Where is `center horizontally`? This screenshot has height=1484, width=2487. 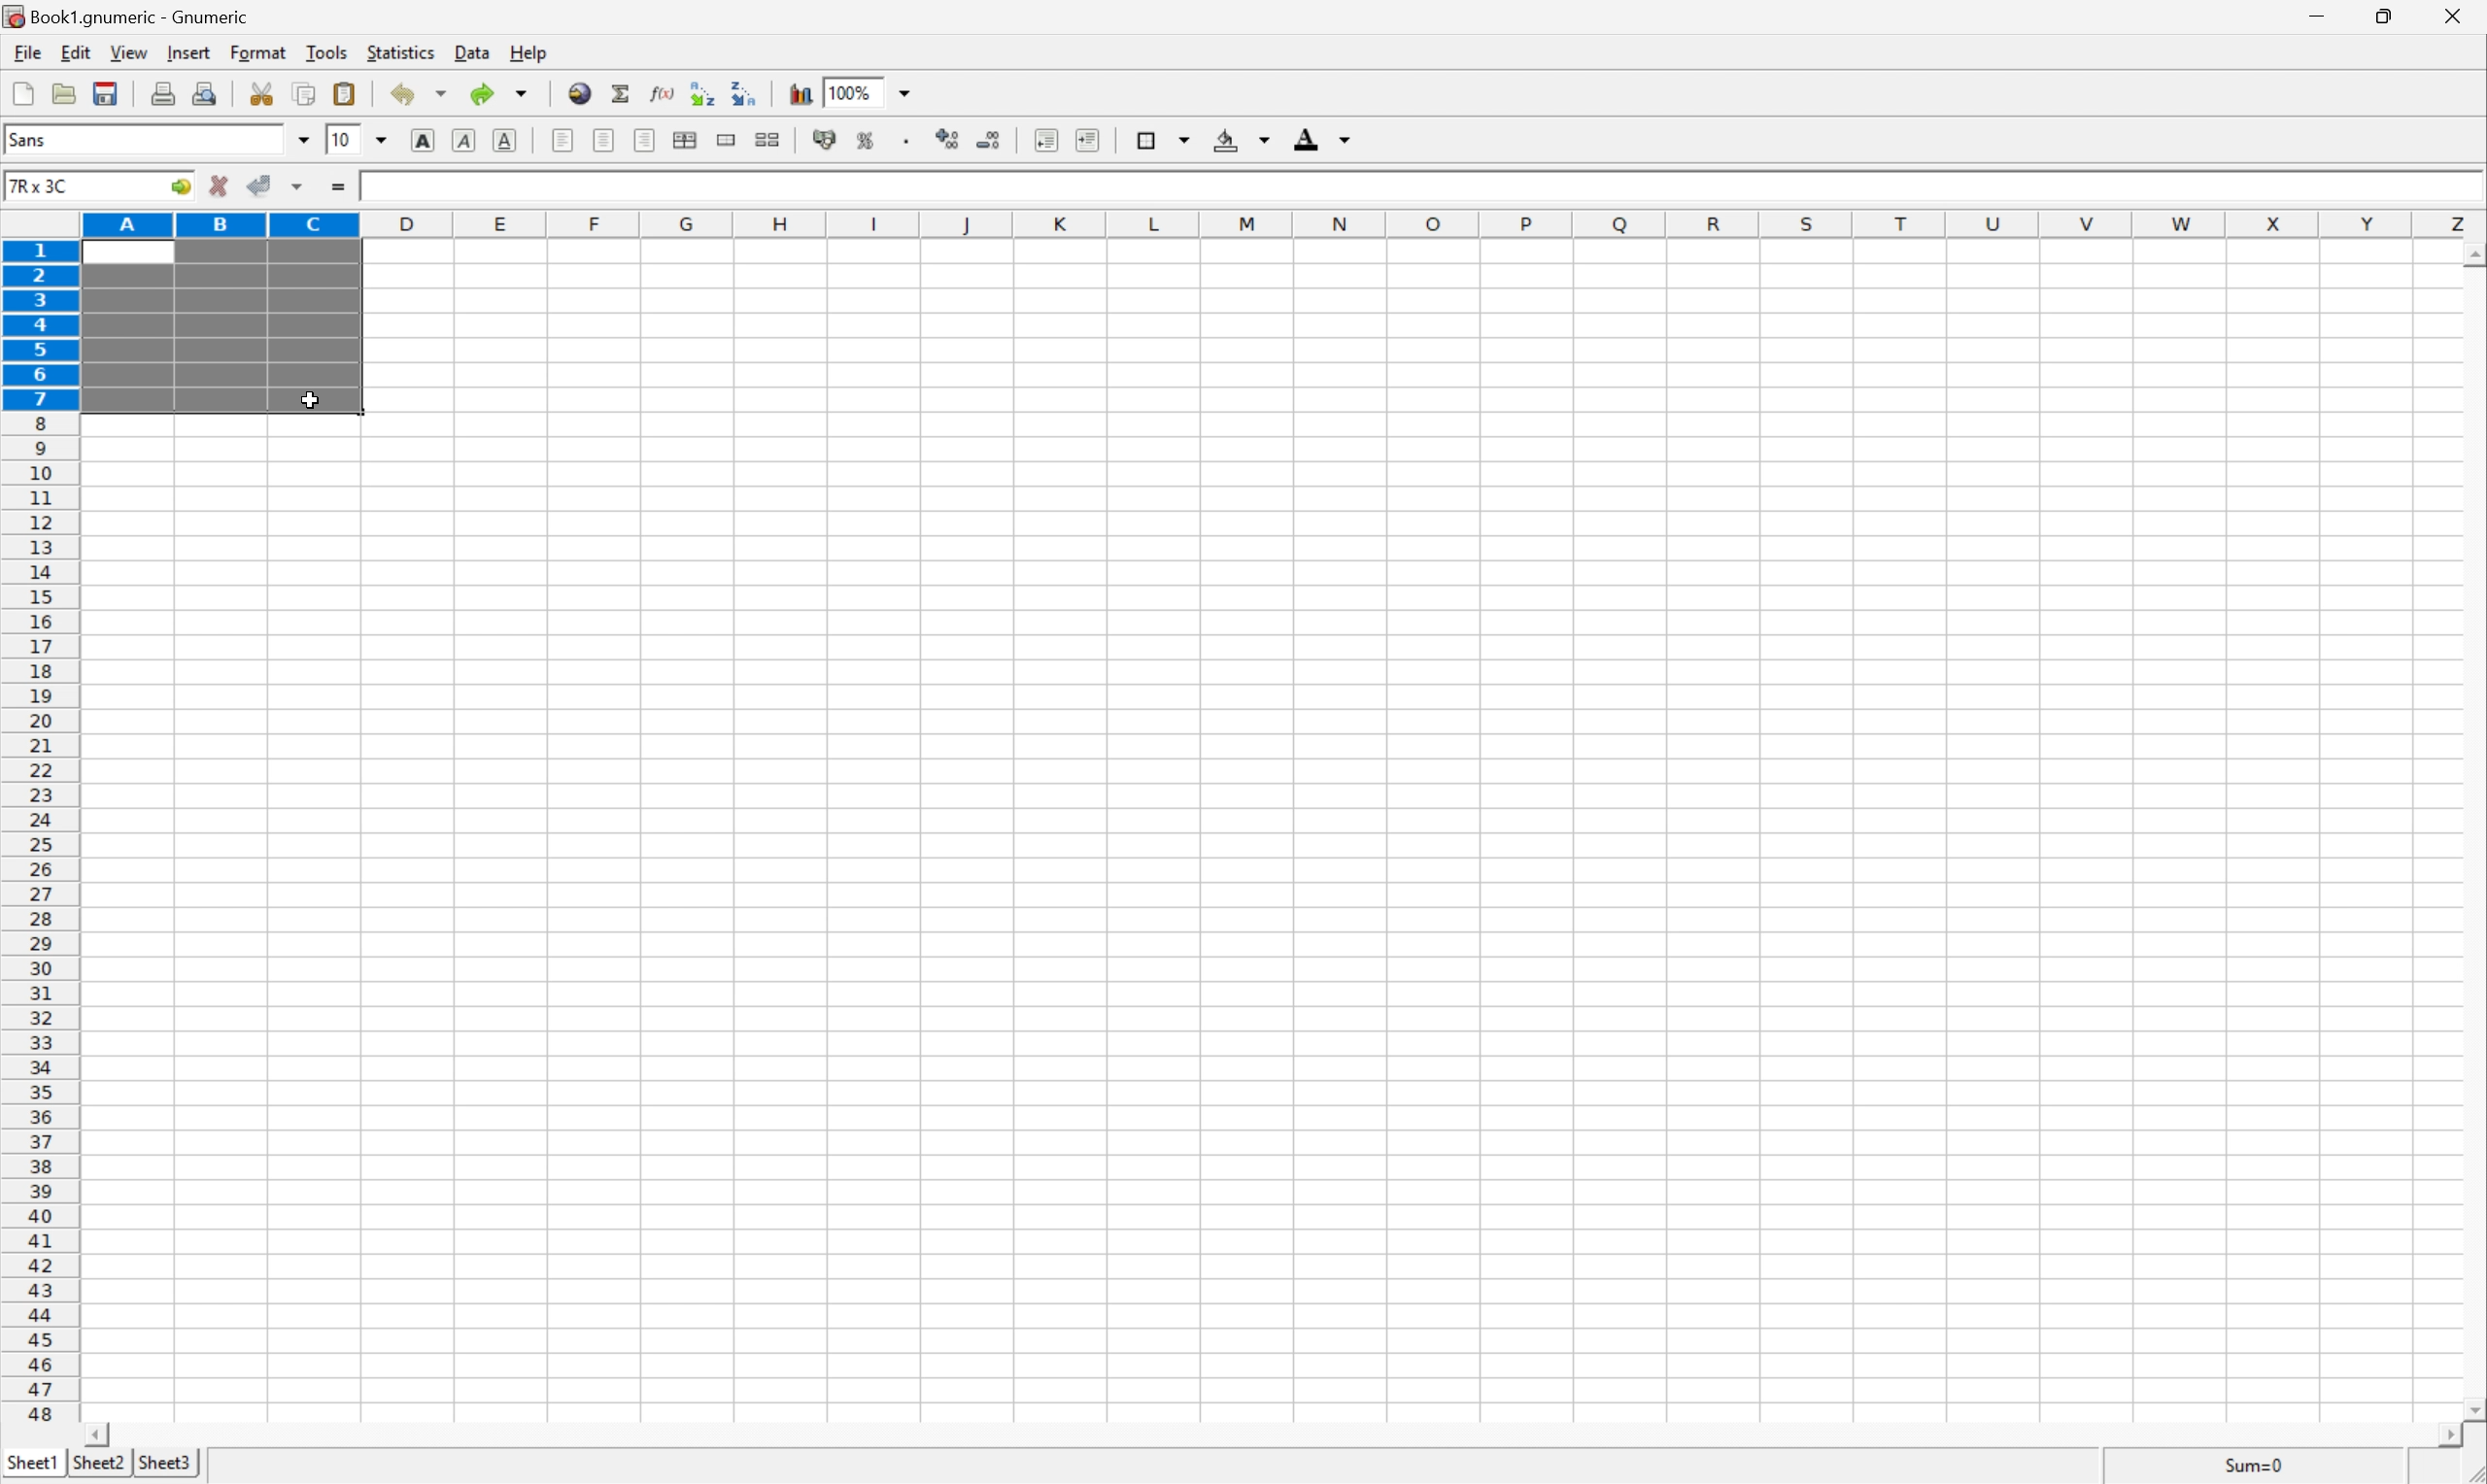
center horizontally is located at coordinates (605, 142).